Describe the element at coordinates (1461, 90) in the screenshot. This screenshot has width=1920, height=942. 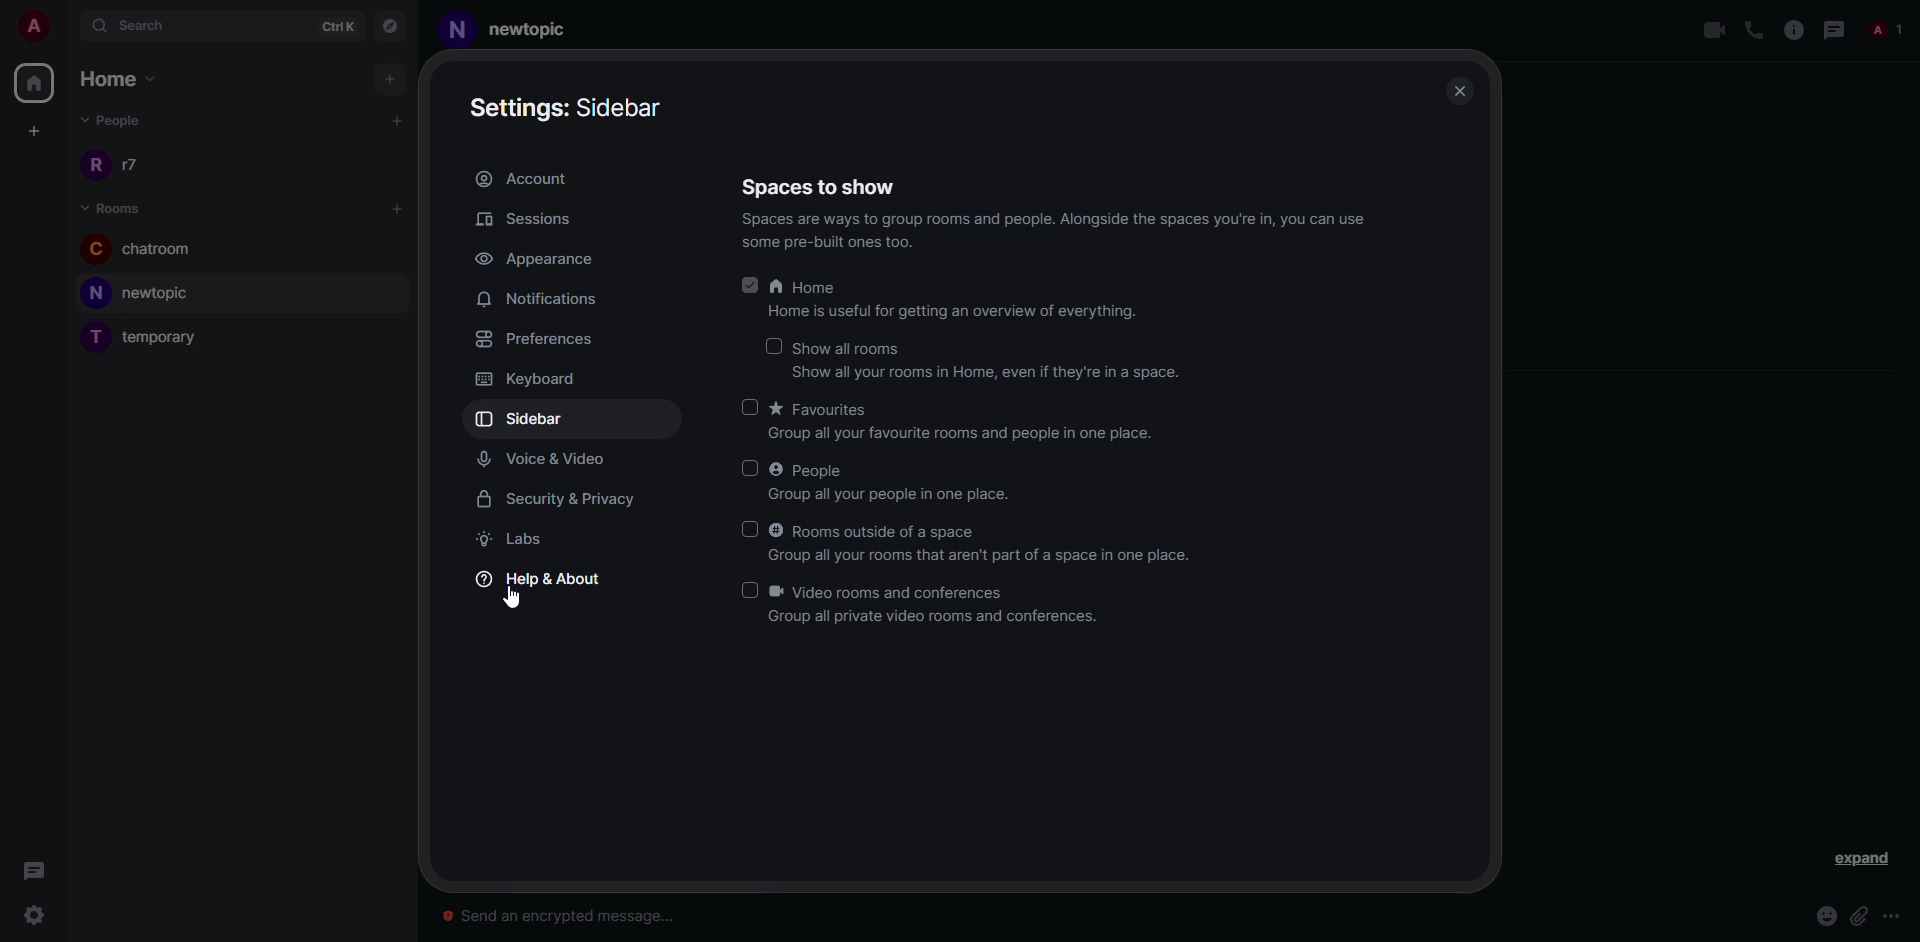
I see `close` at that location.